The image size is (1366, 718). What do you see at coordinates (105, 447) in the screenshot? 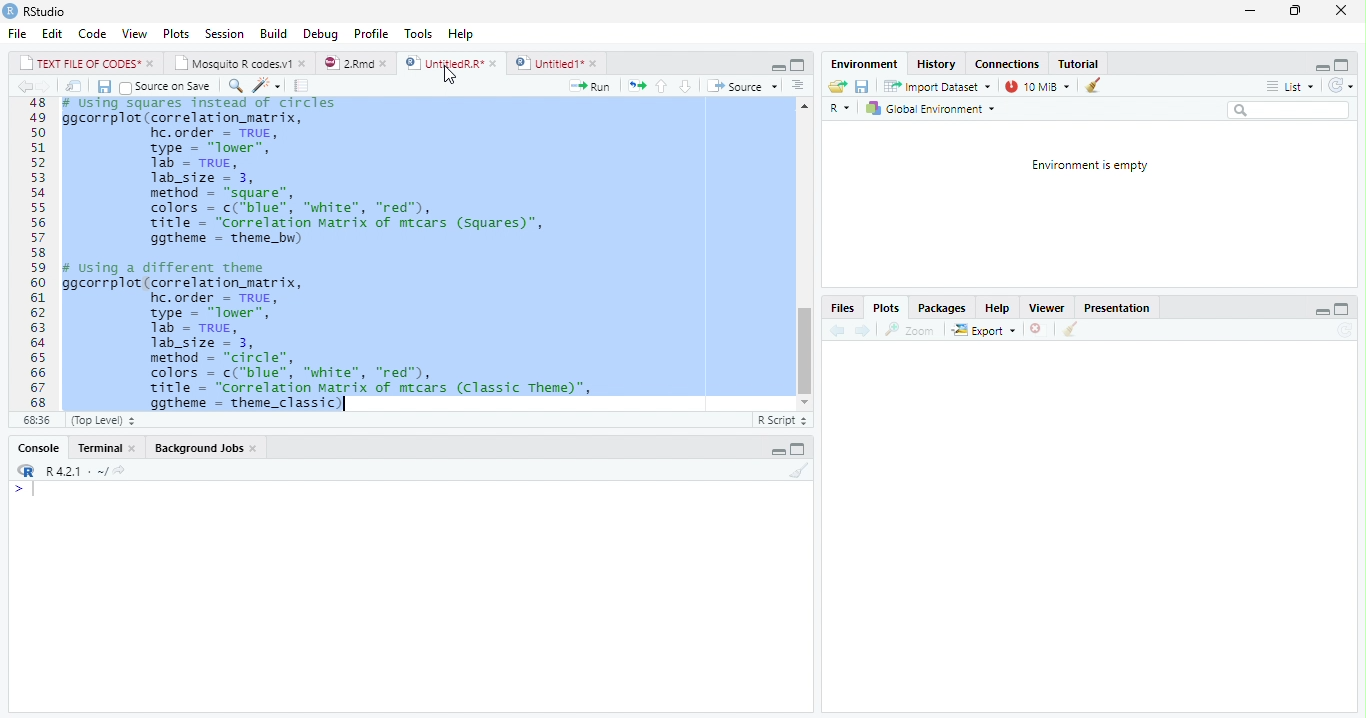
I see `Terminal` at bounding box center [105, 447].